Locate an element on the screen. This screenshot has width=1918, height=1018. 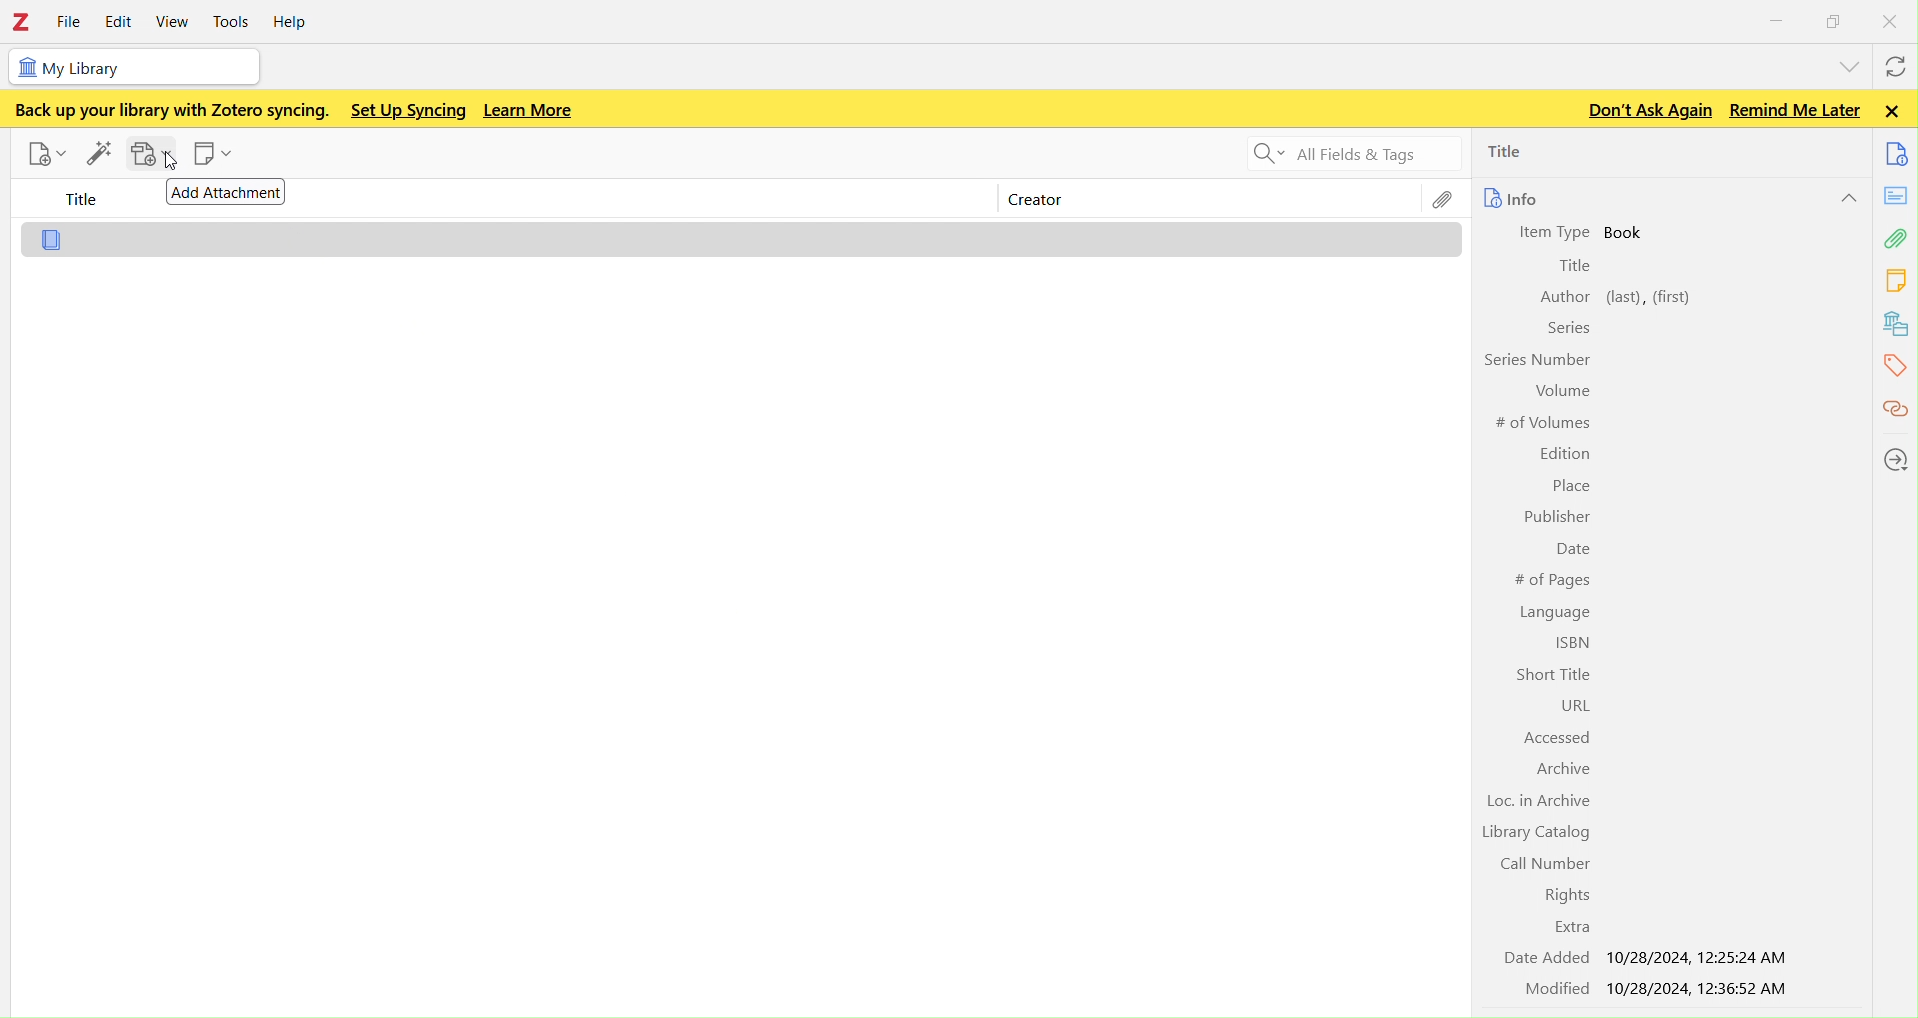
Title is located at coordinates (1576, 266).